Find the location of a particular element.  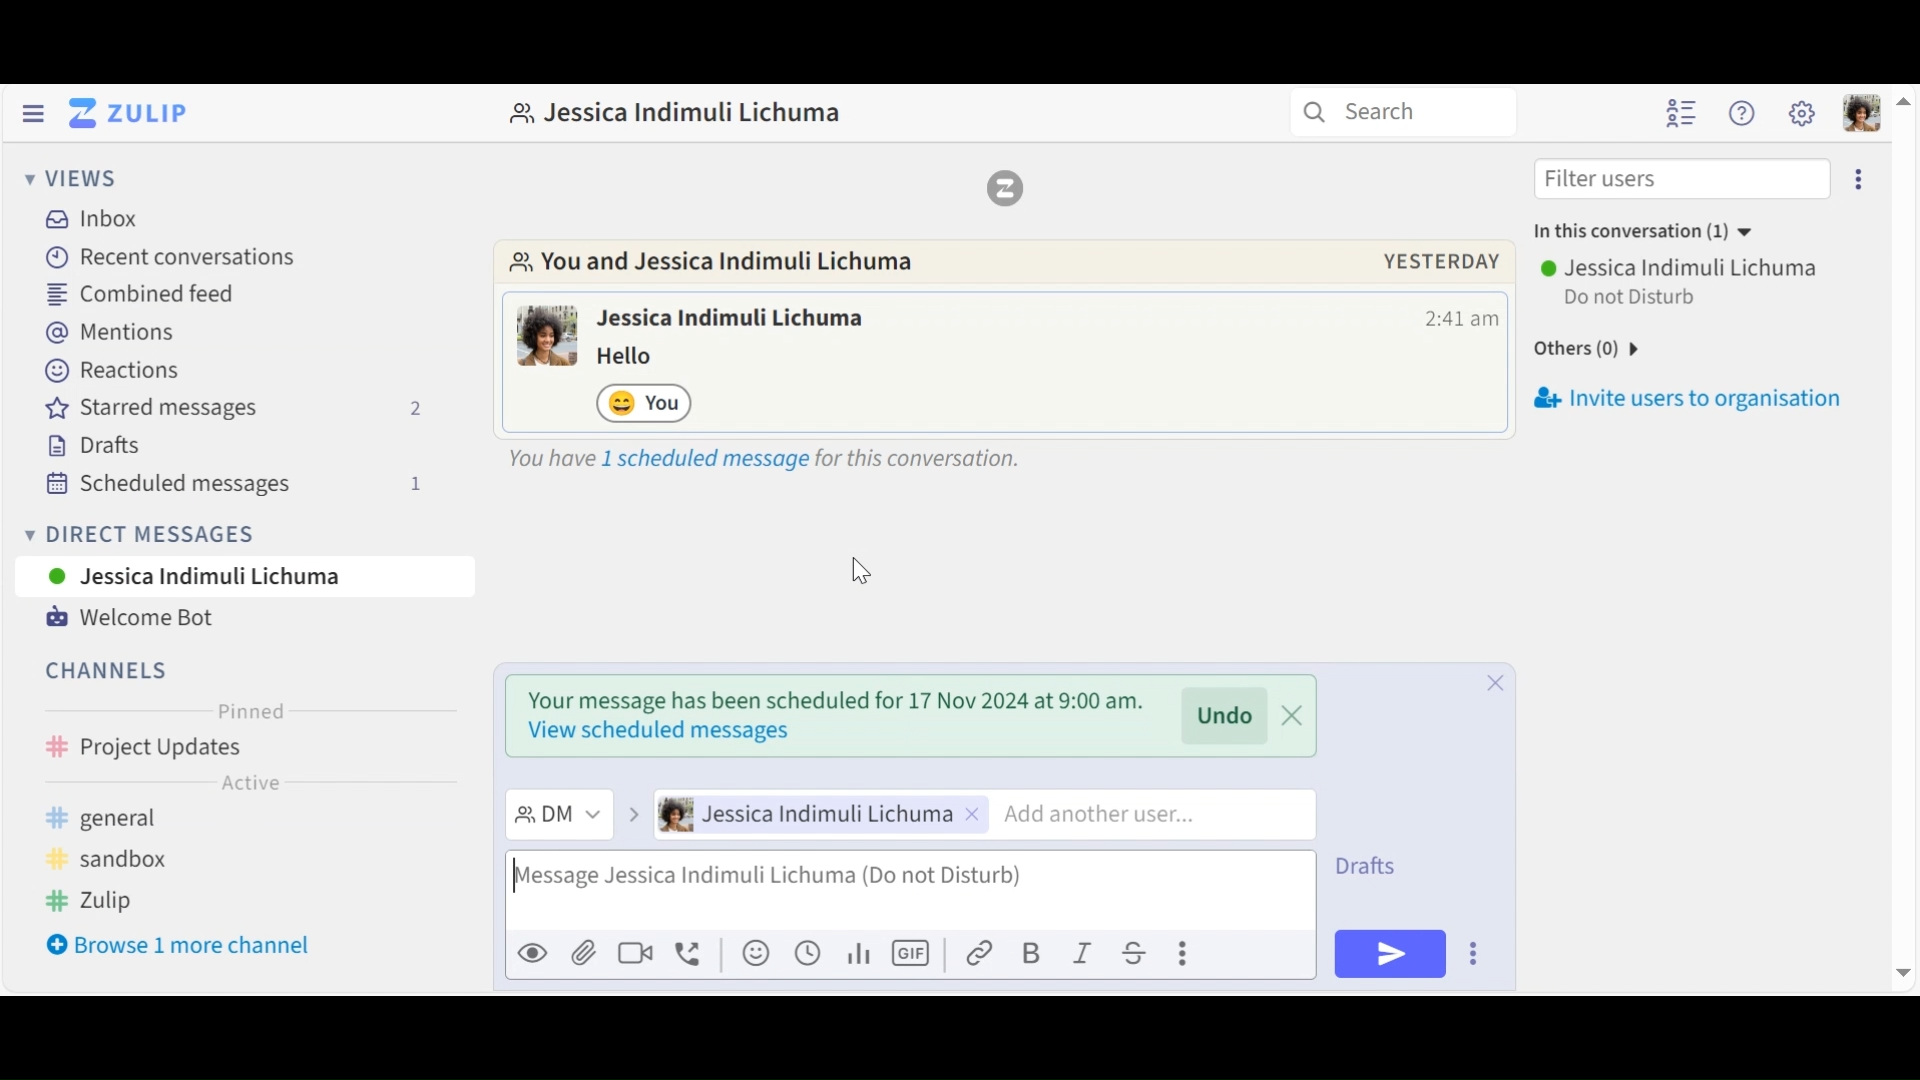

Drafts is located at coordinates (1383, 862).